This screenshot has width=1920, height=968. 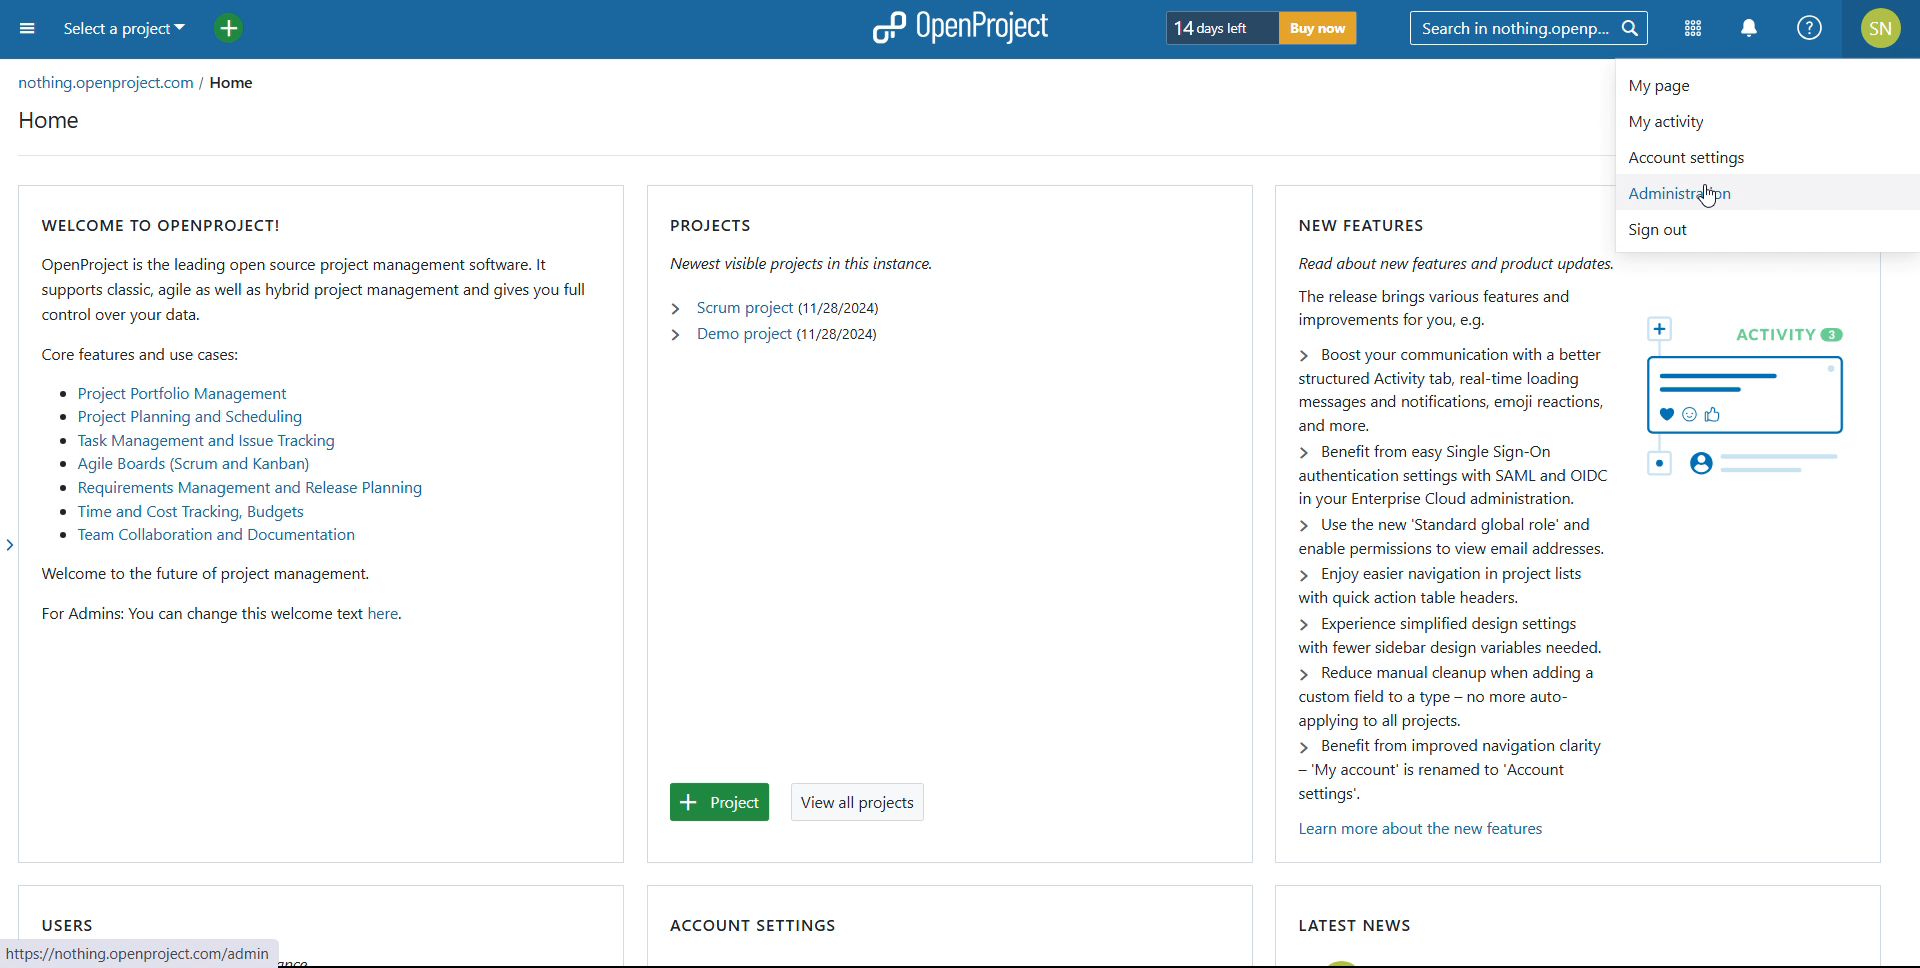 I want to click on add project, so click(x=720, y=803).